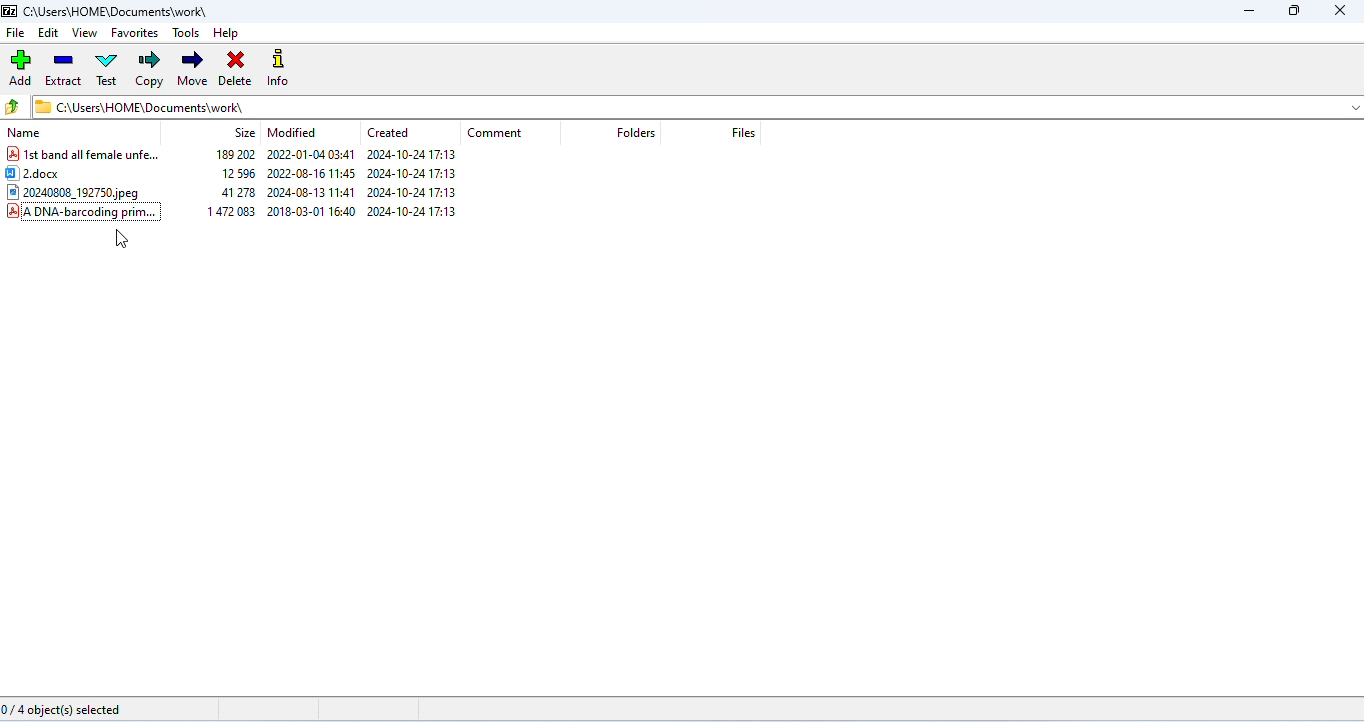 The width and height of the screenshot is (1364, 722). What do you see at coordinates (244, 193) in the screenshot?
I see `20240808_192750.jpeg 41278 2024-08-13 11:41  2024-10-2417:13` at bounding box center [244, 193].